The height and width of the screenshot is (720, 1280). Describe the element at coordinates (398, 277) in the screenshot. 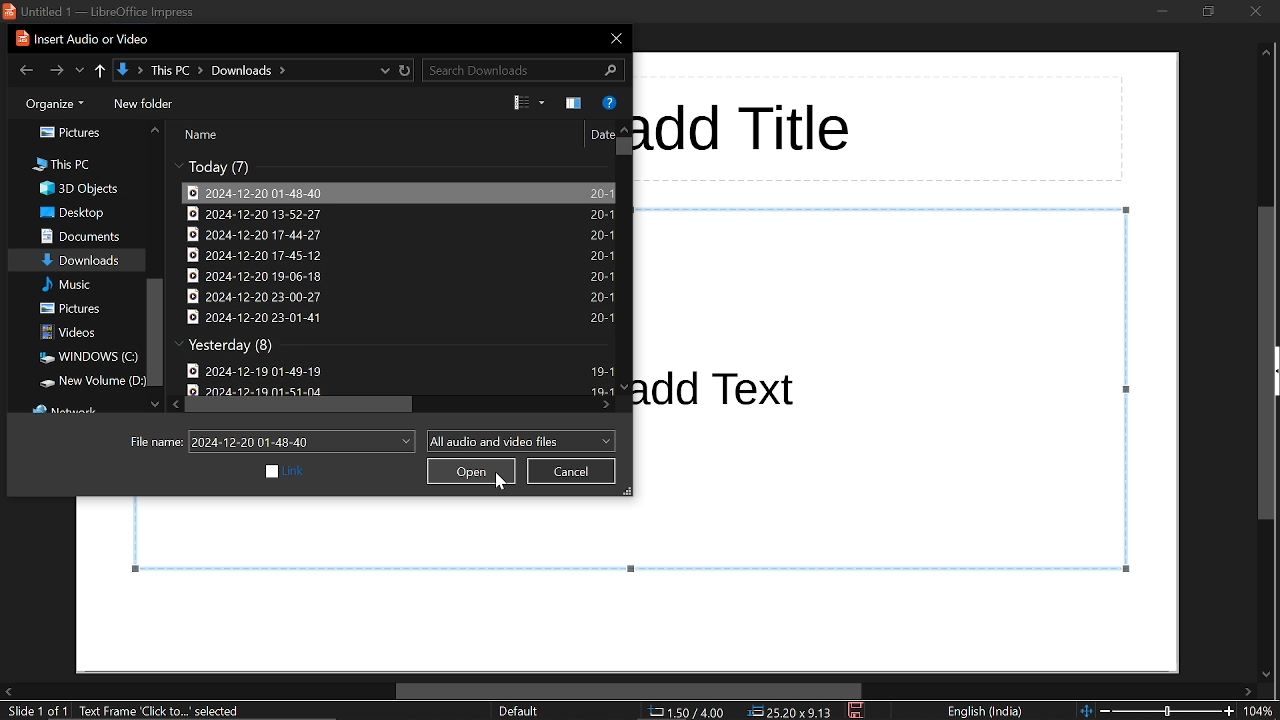

I see `file titled "2024-12-20 19-06-18"` at that location.